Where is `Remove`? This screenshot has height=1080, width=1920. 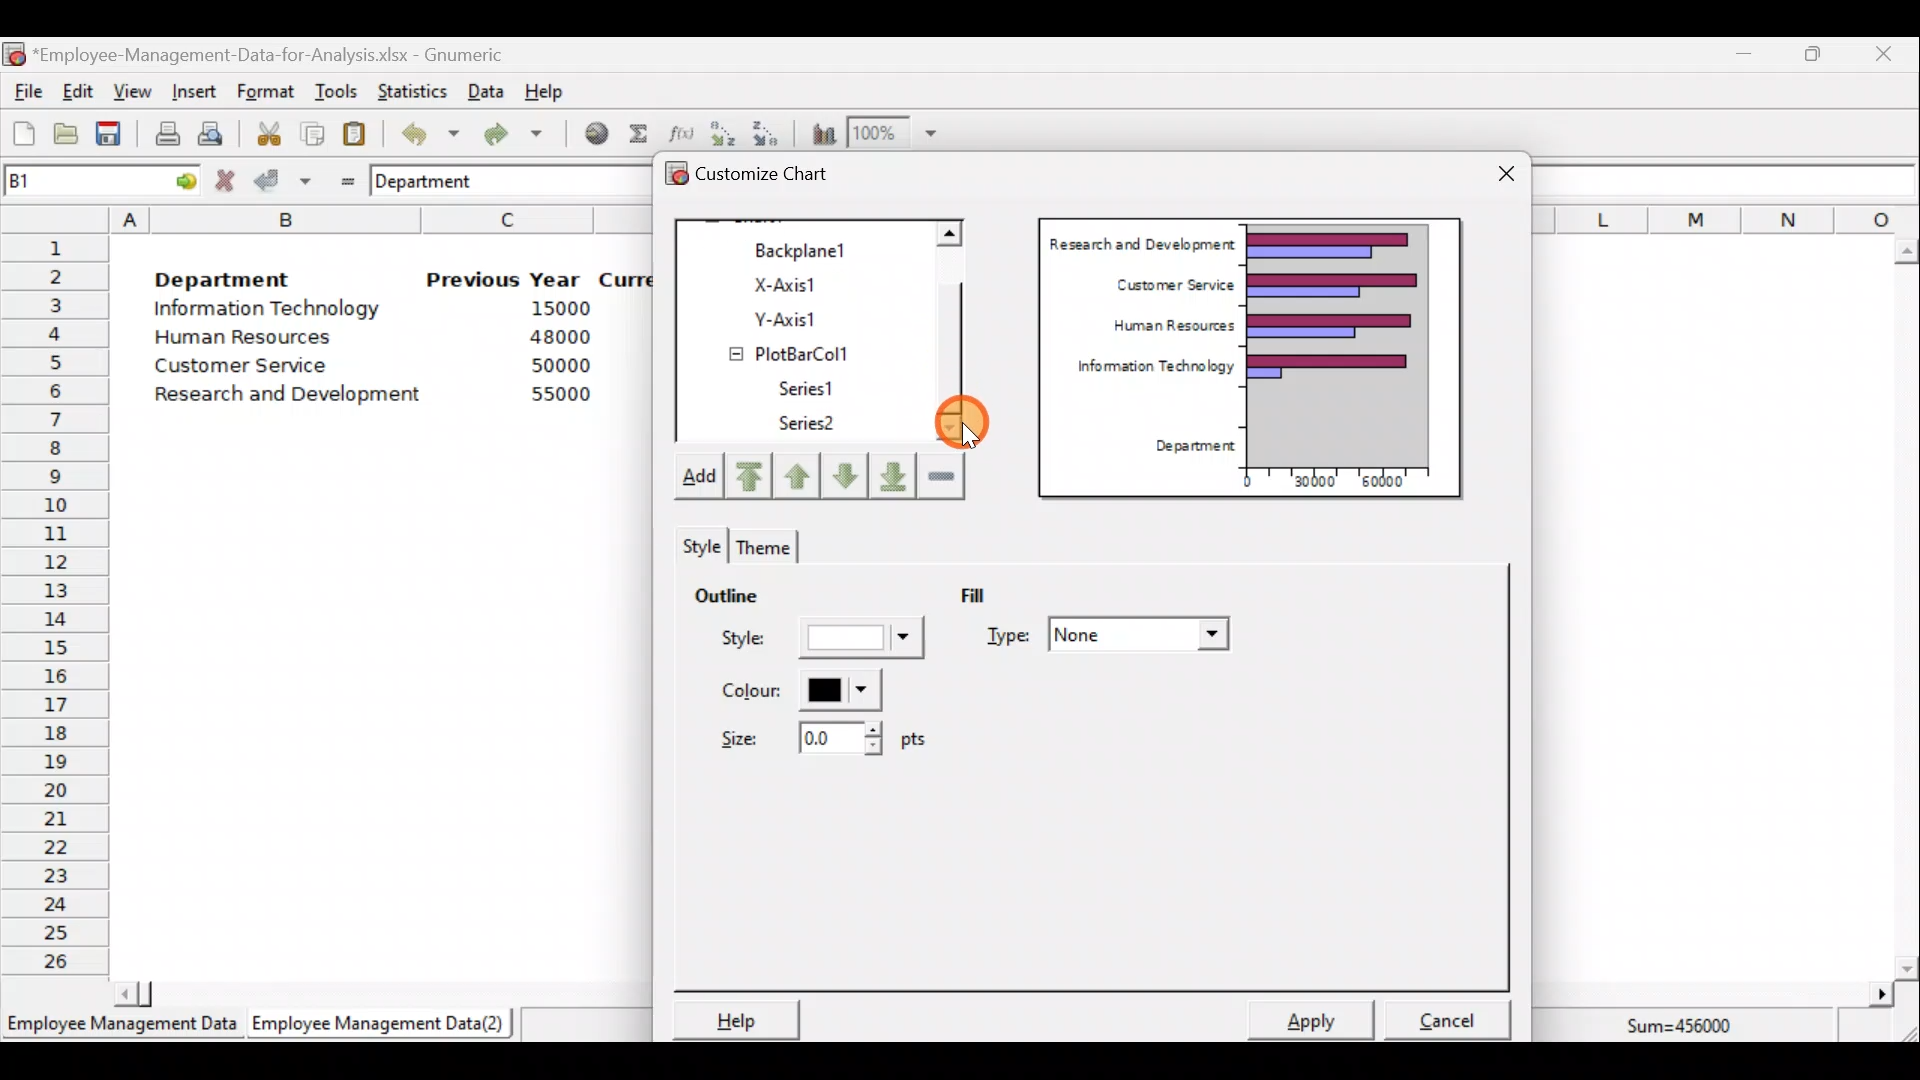 Remove is located at coordinates (941, 474).